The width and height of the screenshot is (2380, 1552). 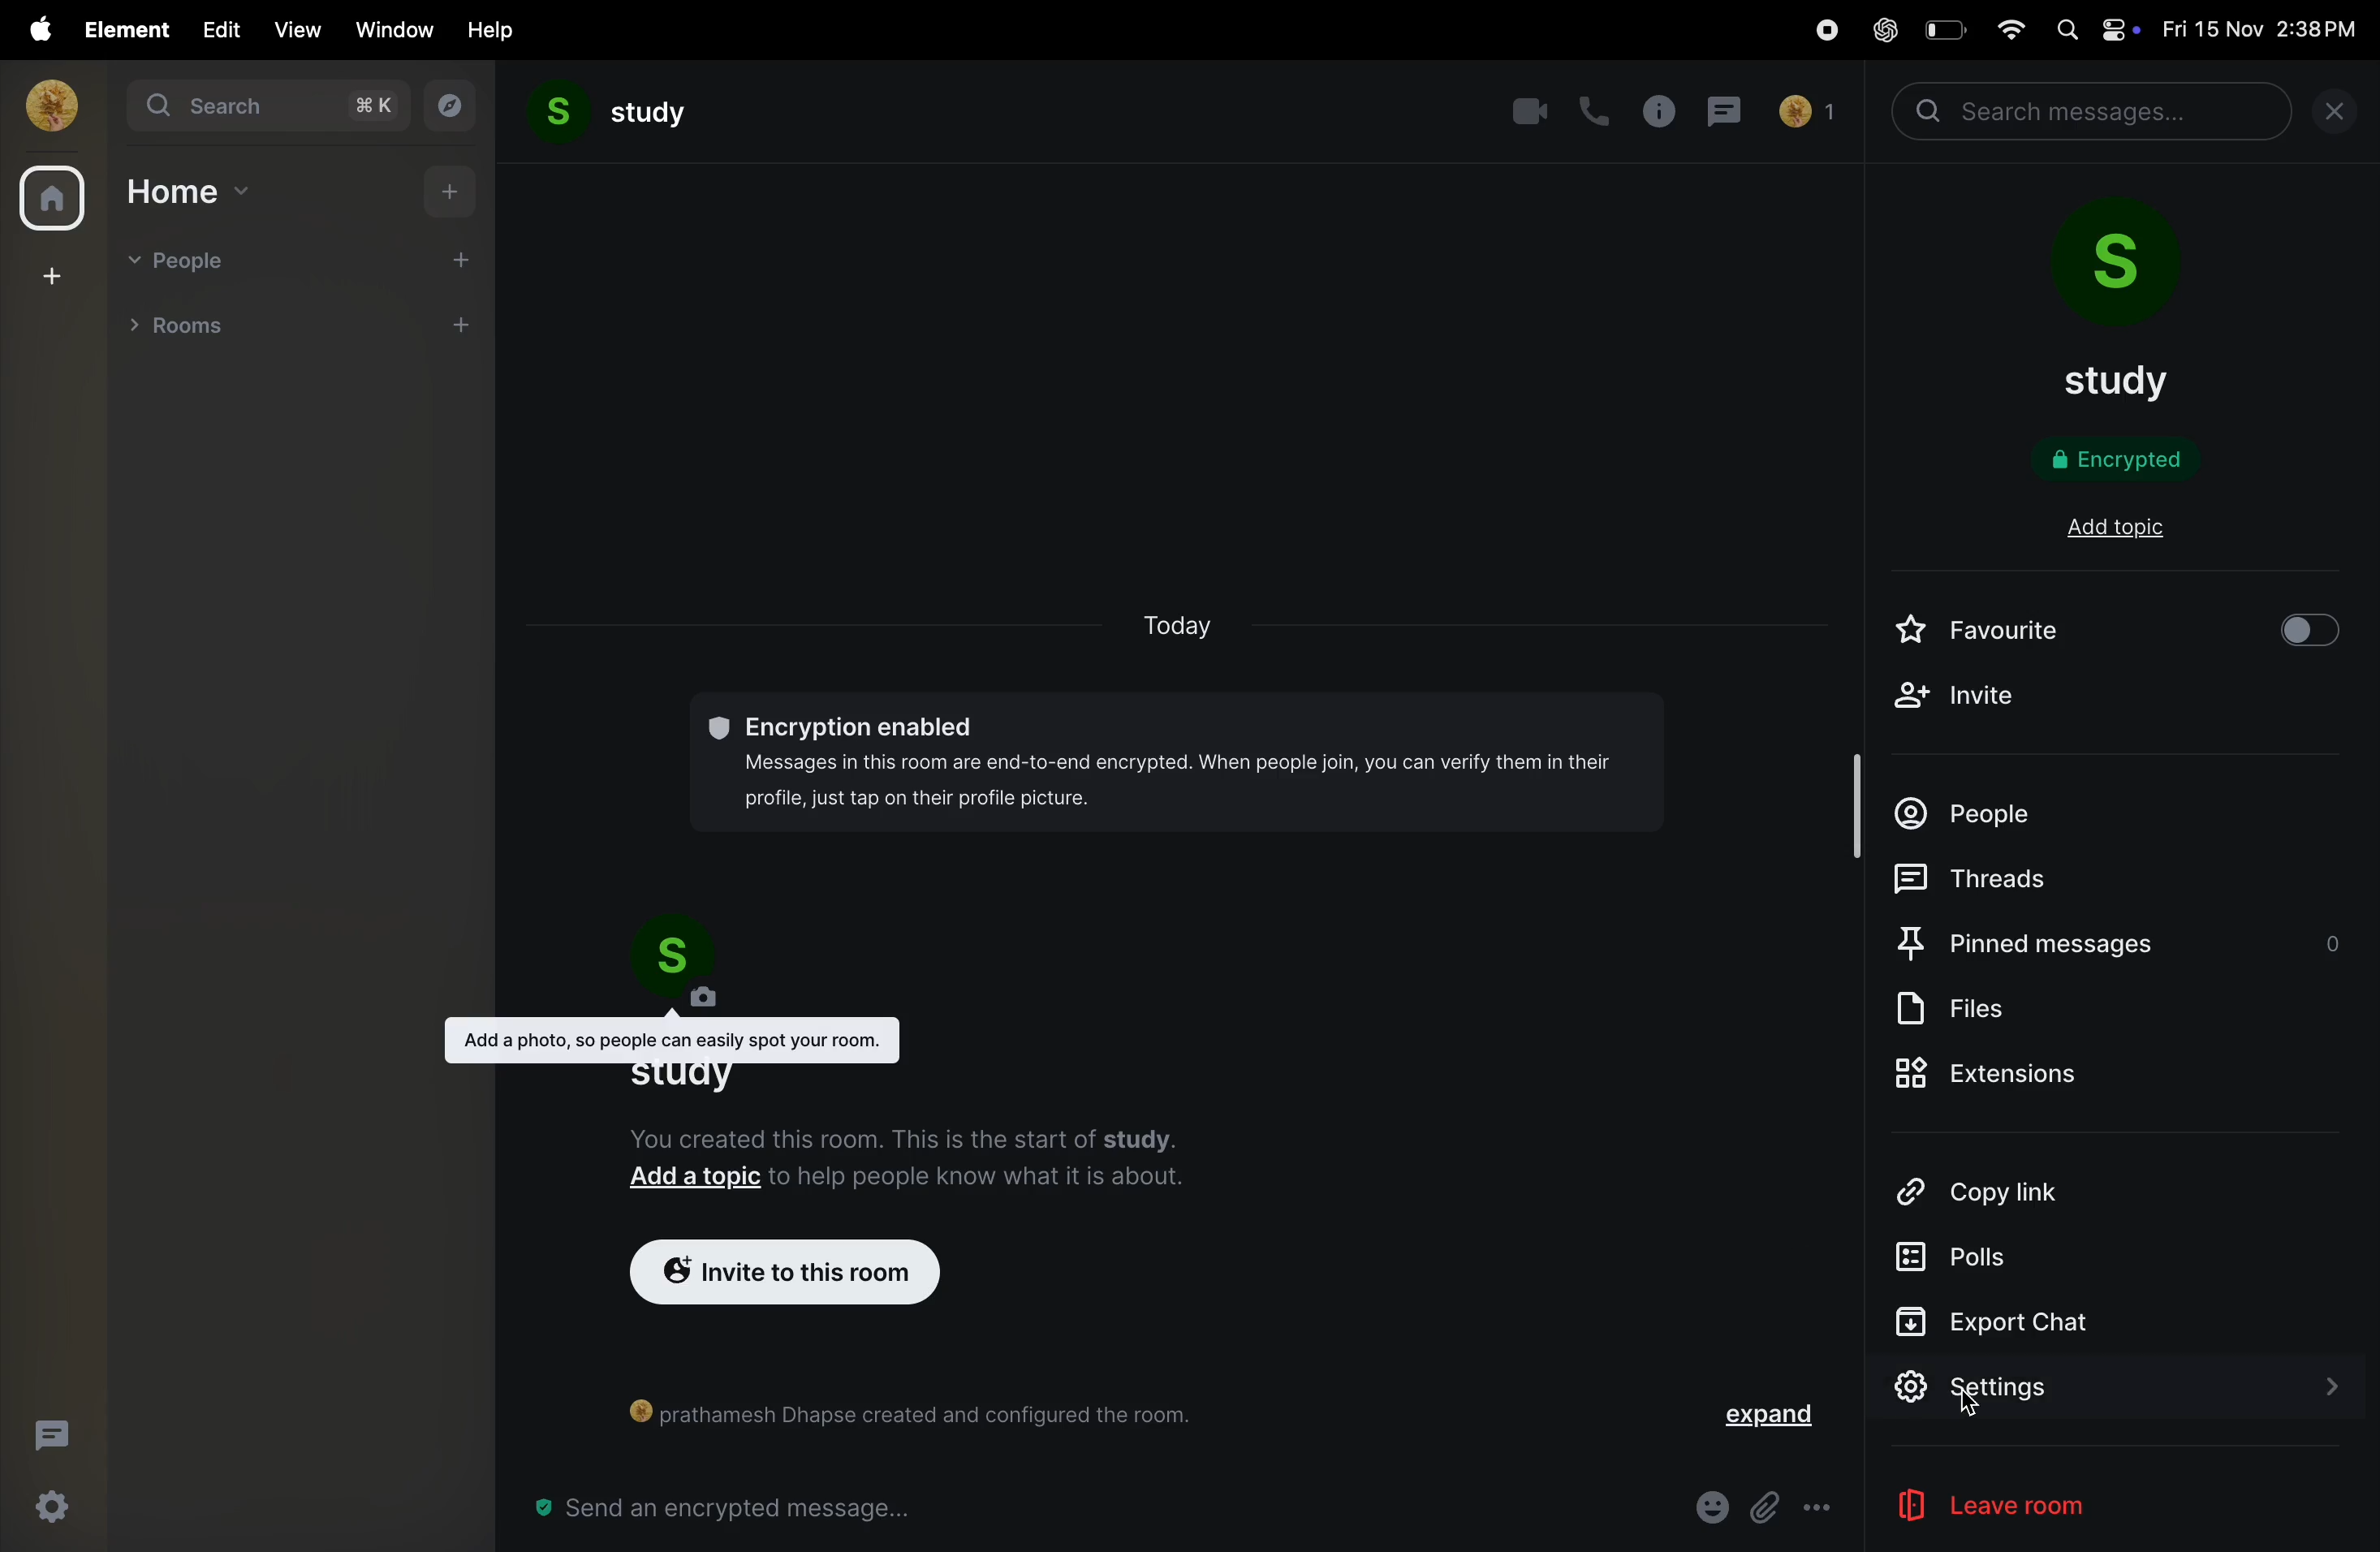 I want to click on Add a topic, so click(x=696, y=1180).